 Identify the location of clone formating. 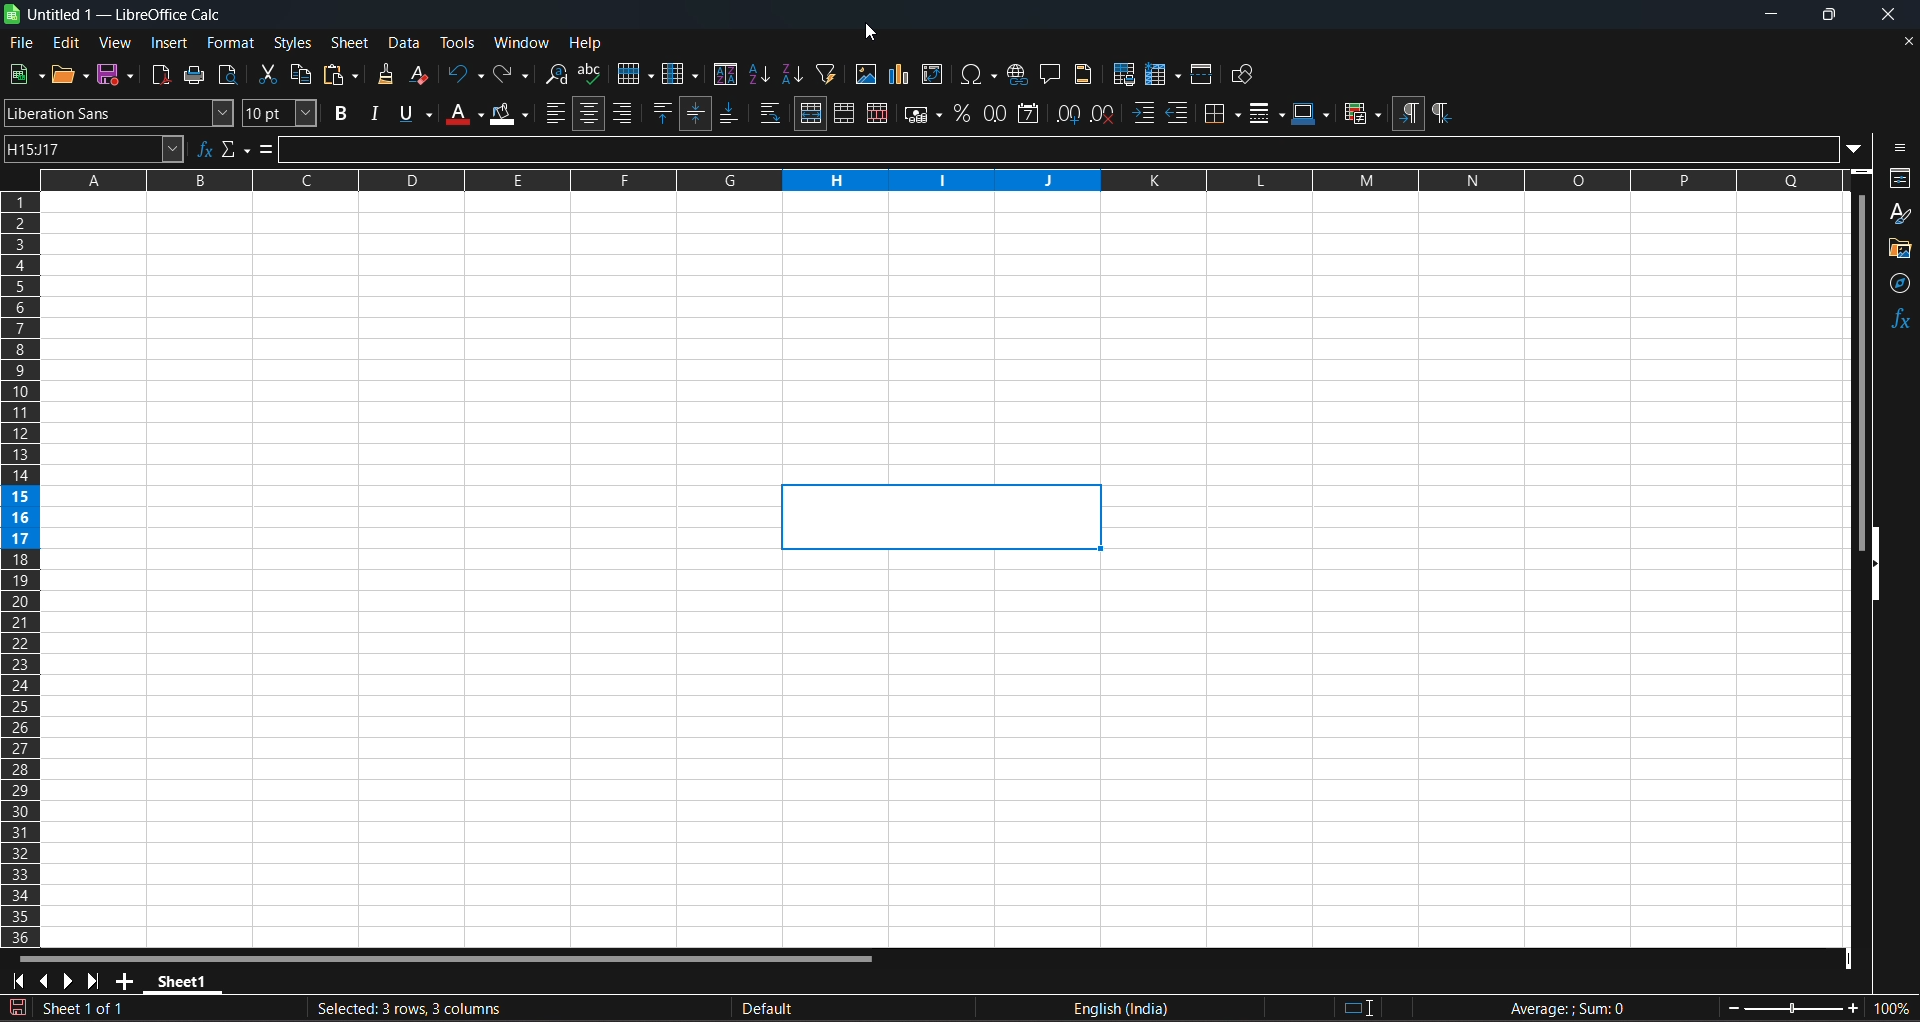
(387, 74).